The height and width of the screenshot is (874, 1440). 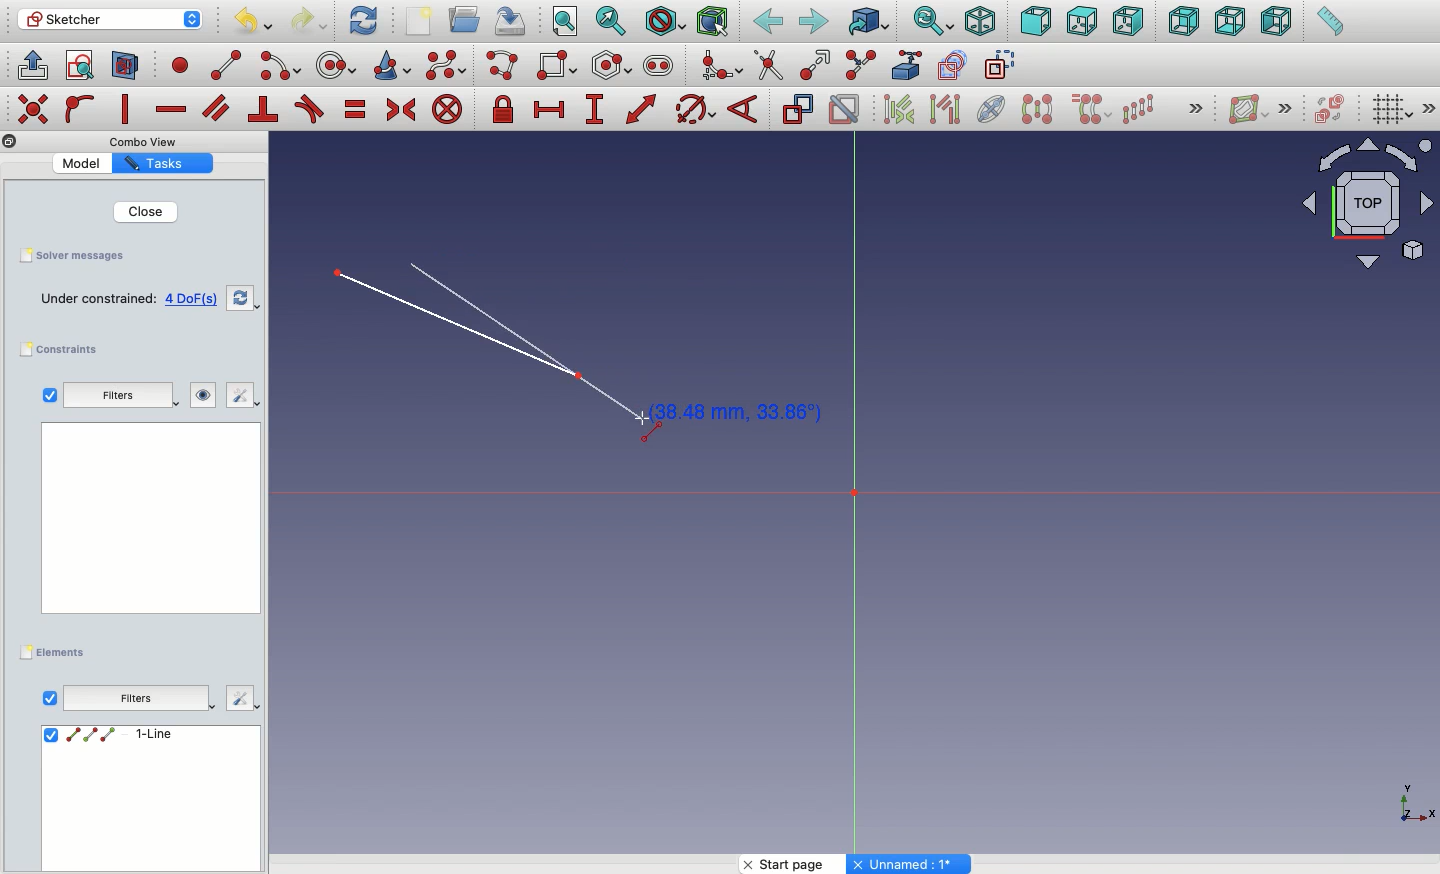 What do you see at coordinates (1129, 23) in the screenshot?
I see `Right` at bounding box center [1129, 23].